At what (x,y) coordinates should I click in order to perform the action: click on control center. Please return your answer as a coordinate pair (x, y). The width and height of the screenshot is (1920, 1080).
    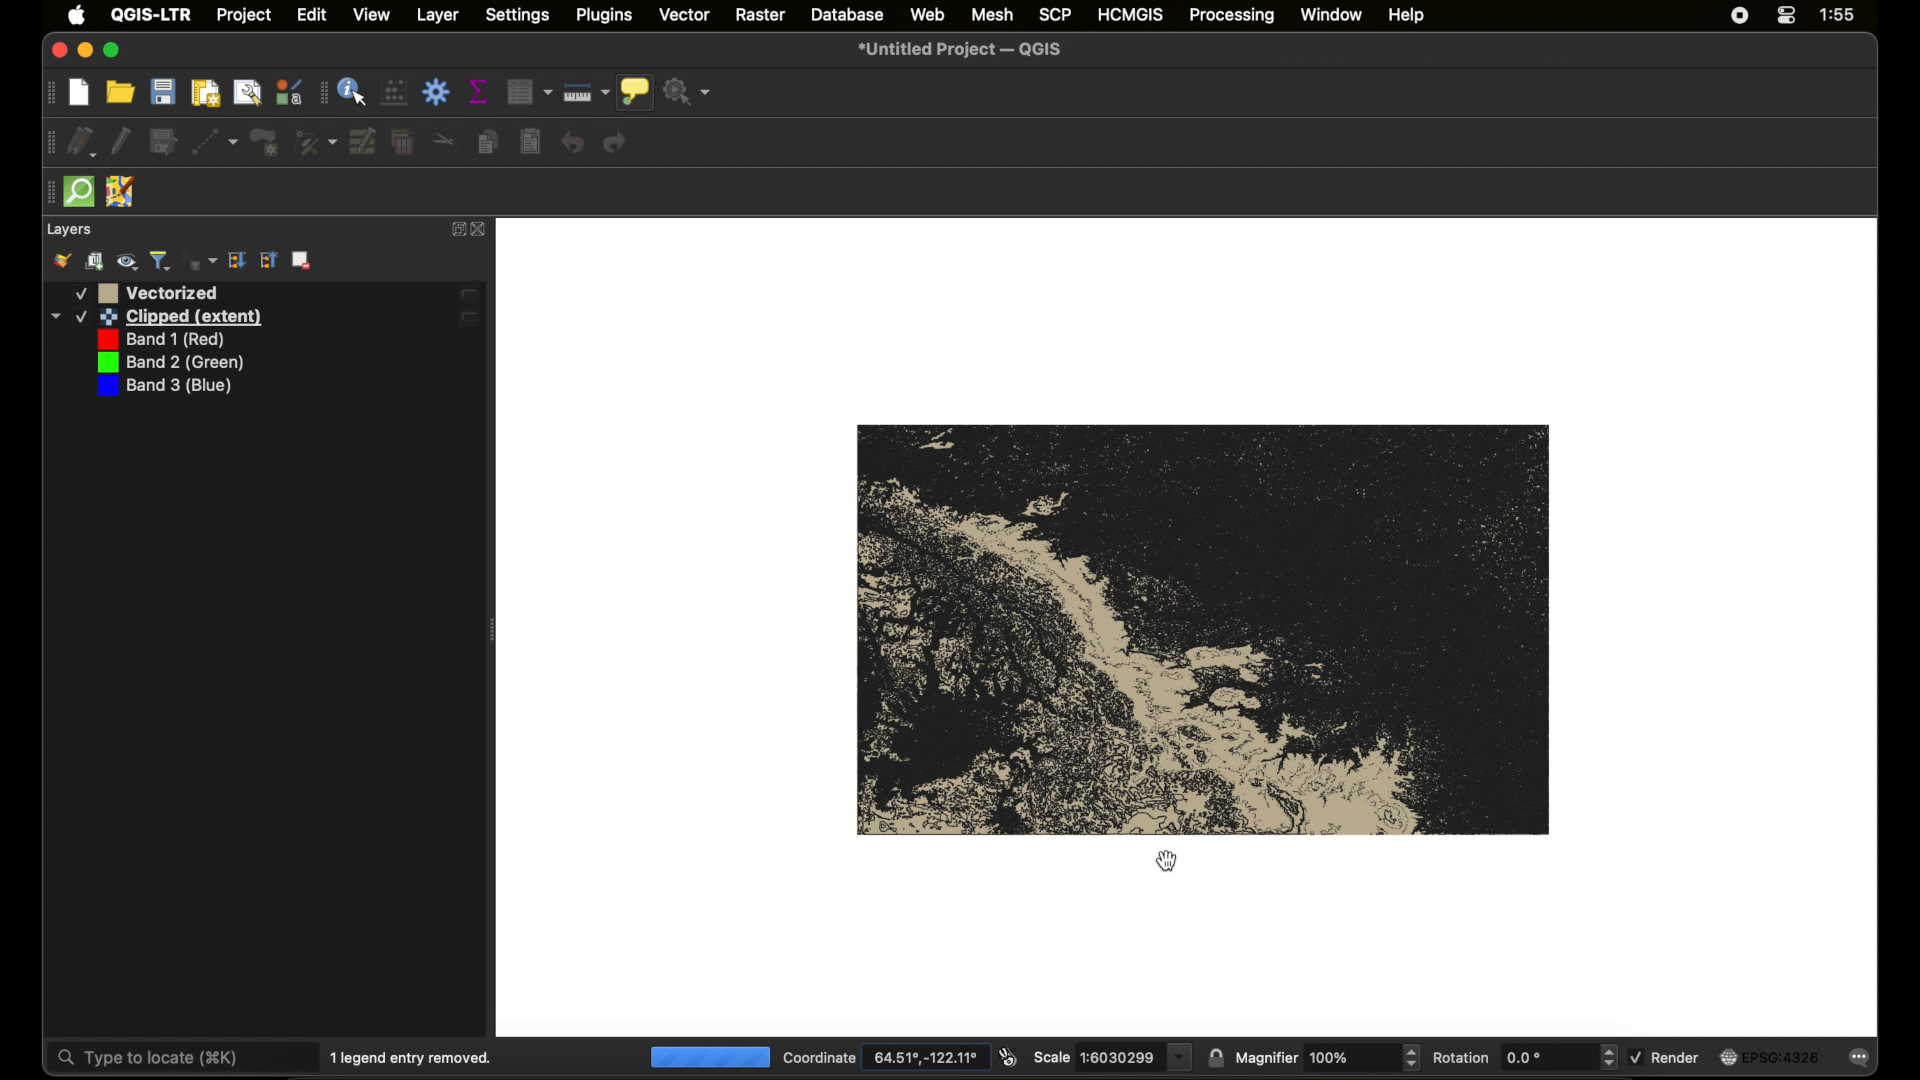
    Looking at the image, I should click on (1787, 16).